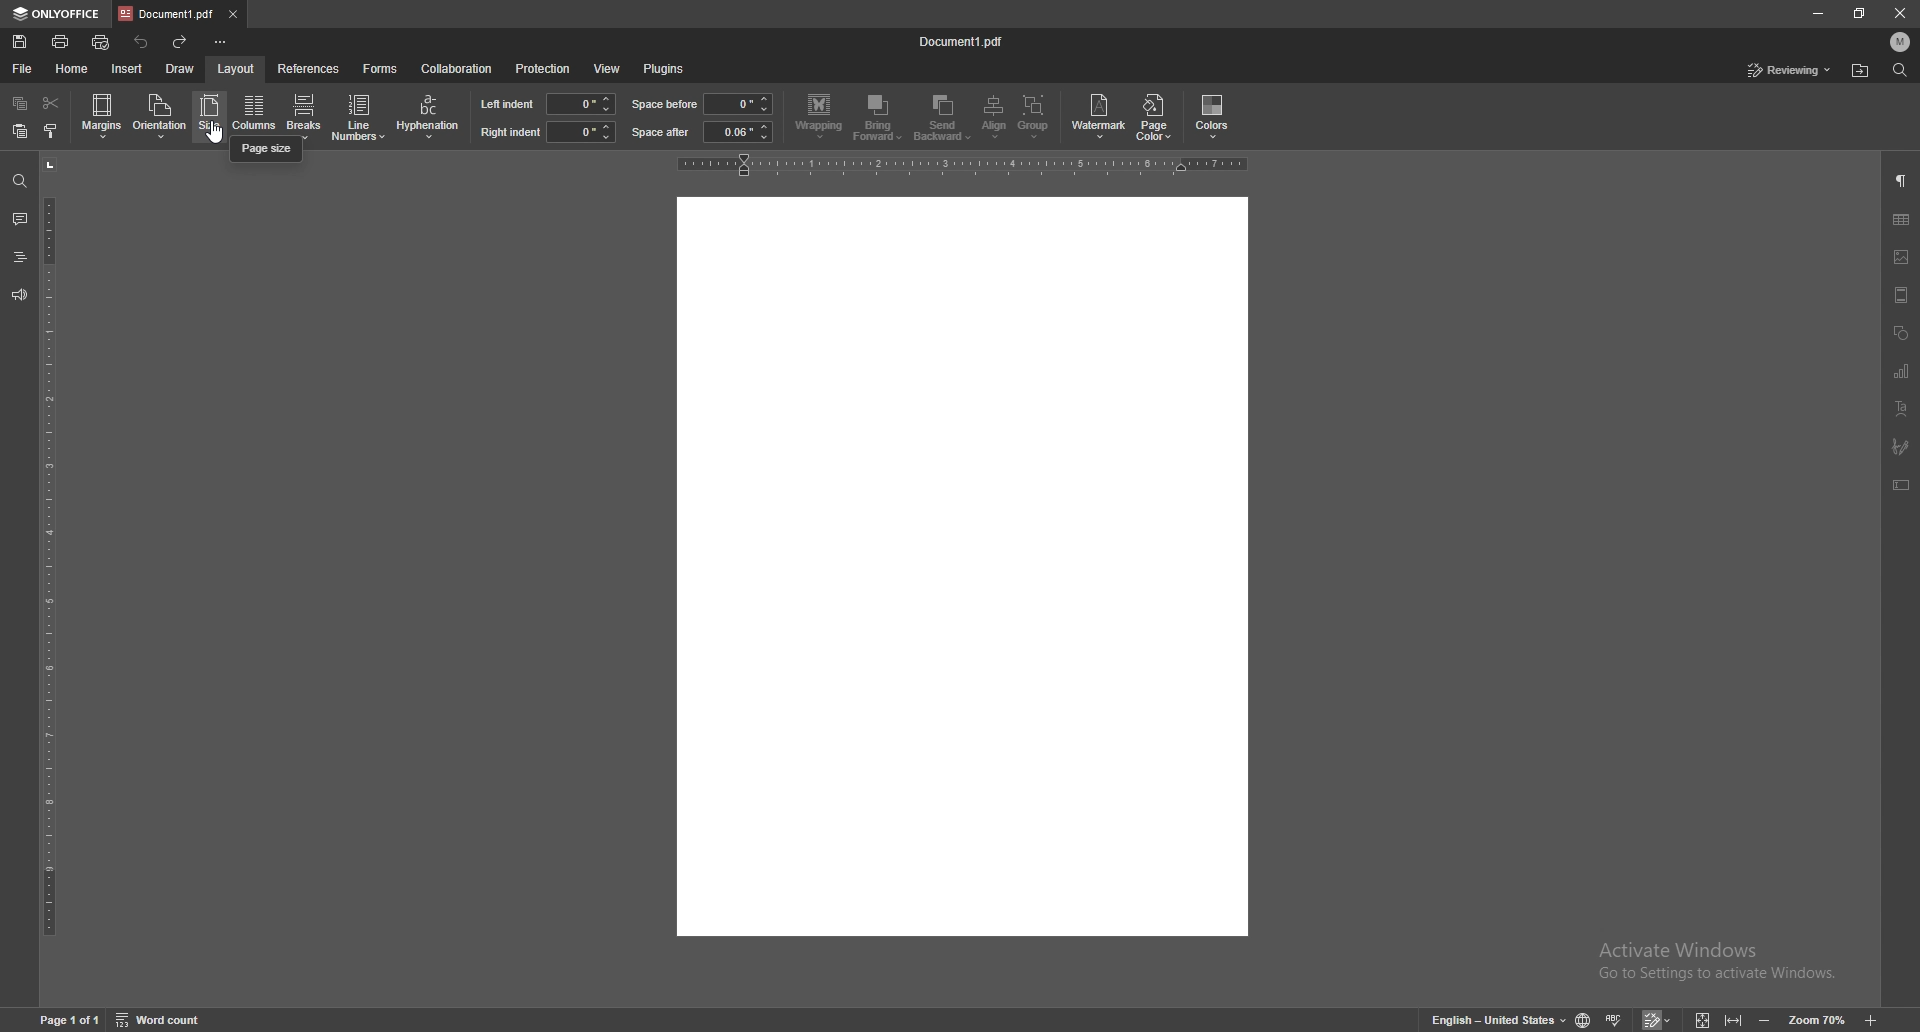  What do you see at coordinates (819, 116) in the screenshot?
I see `wrapping` at bounding box center [819, 116].